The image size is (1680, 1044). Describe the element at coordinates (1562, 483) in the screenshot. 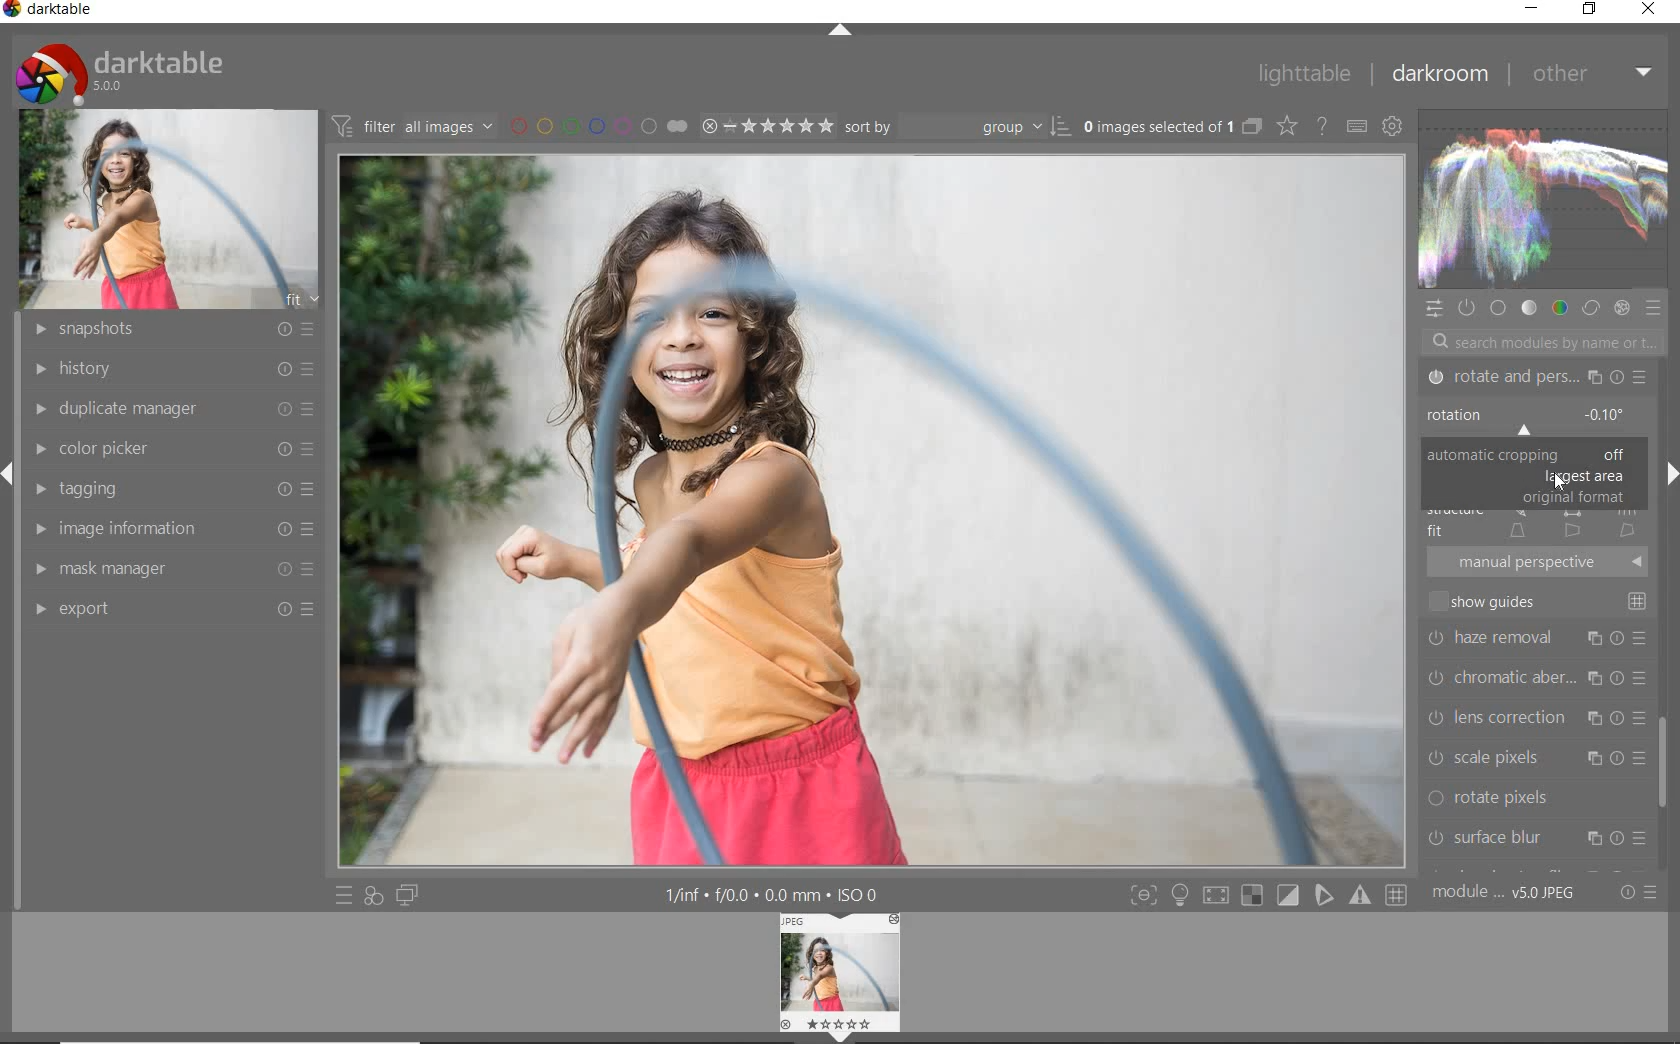

I see `CURSOR POSITION` at that location.